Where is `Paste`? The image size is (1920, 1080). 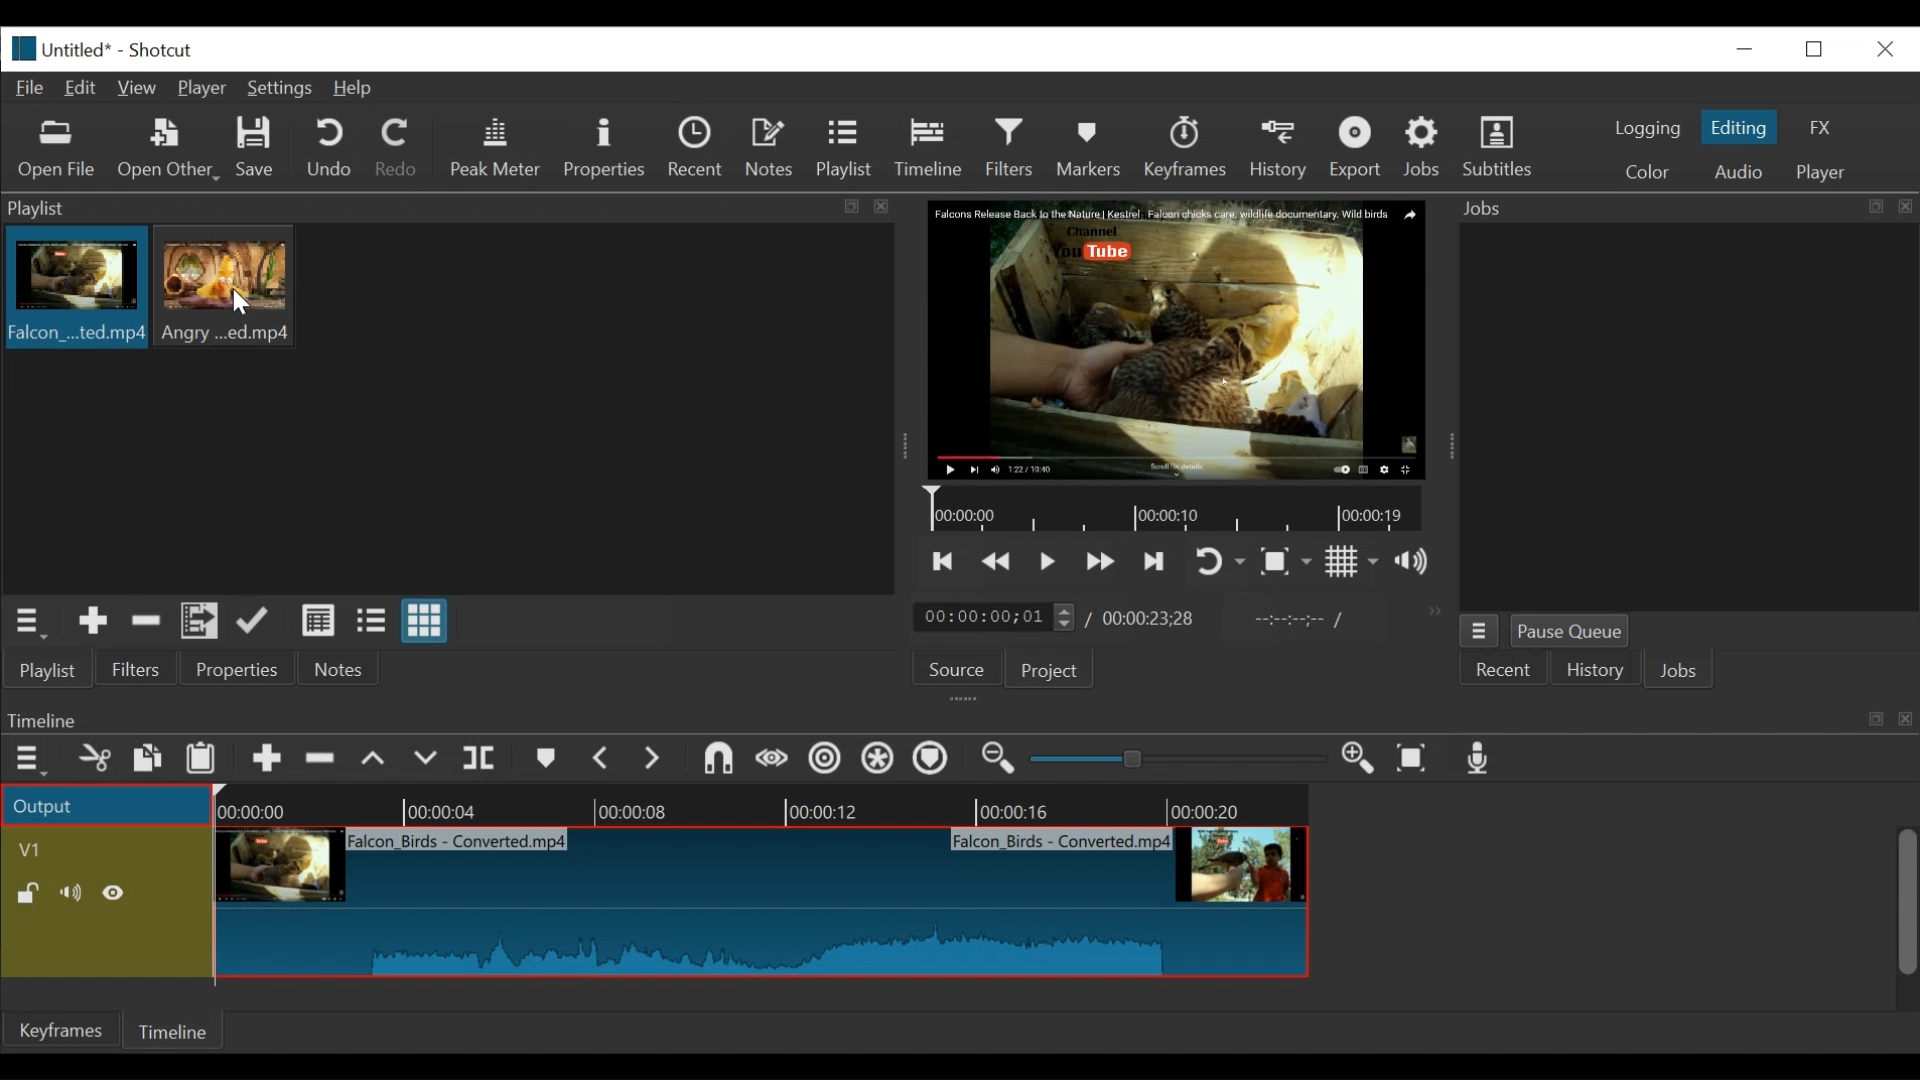
Paste is located at coordinates (208, 761).